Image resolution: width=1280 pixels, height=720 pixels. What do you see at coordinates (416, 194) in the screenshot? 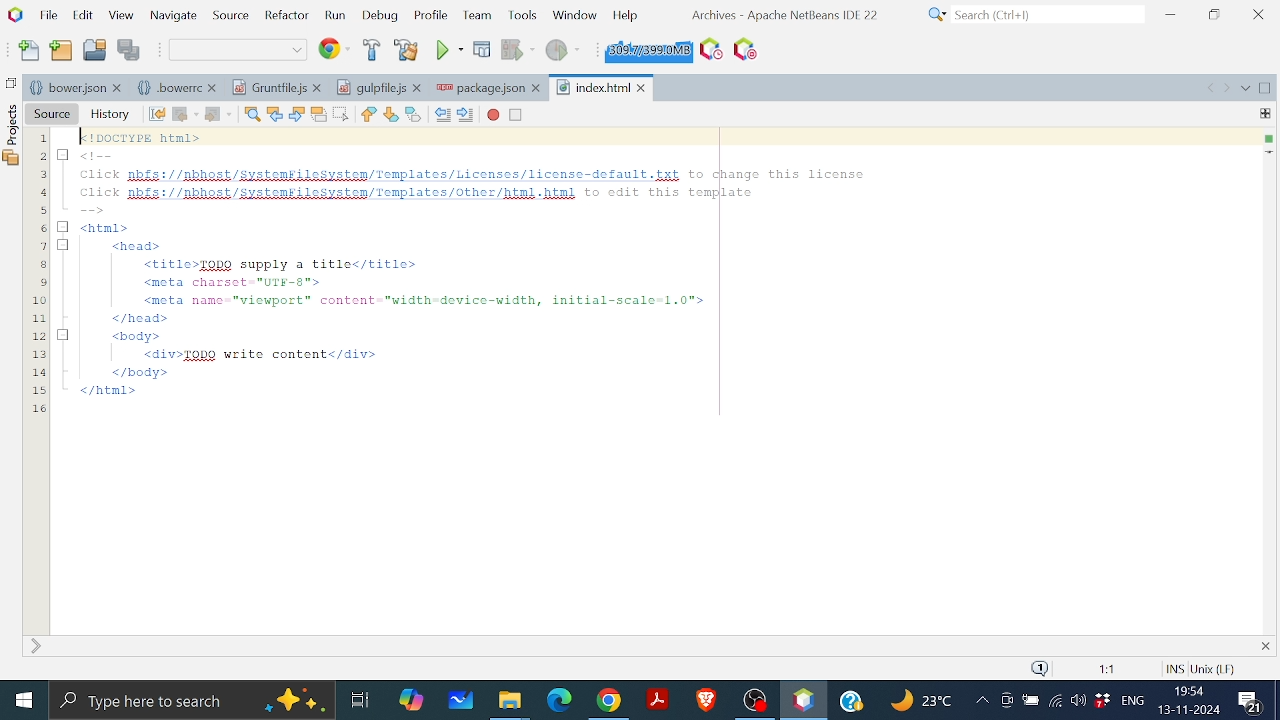
I see `click pbfs://pbhost/systemkilesystem/Templates/other/html.html to edit this template` at bounding box center [416, 194].